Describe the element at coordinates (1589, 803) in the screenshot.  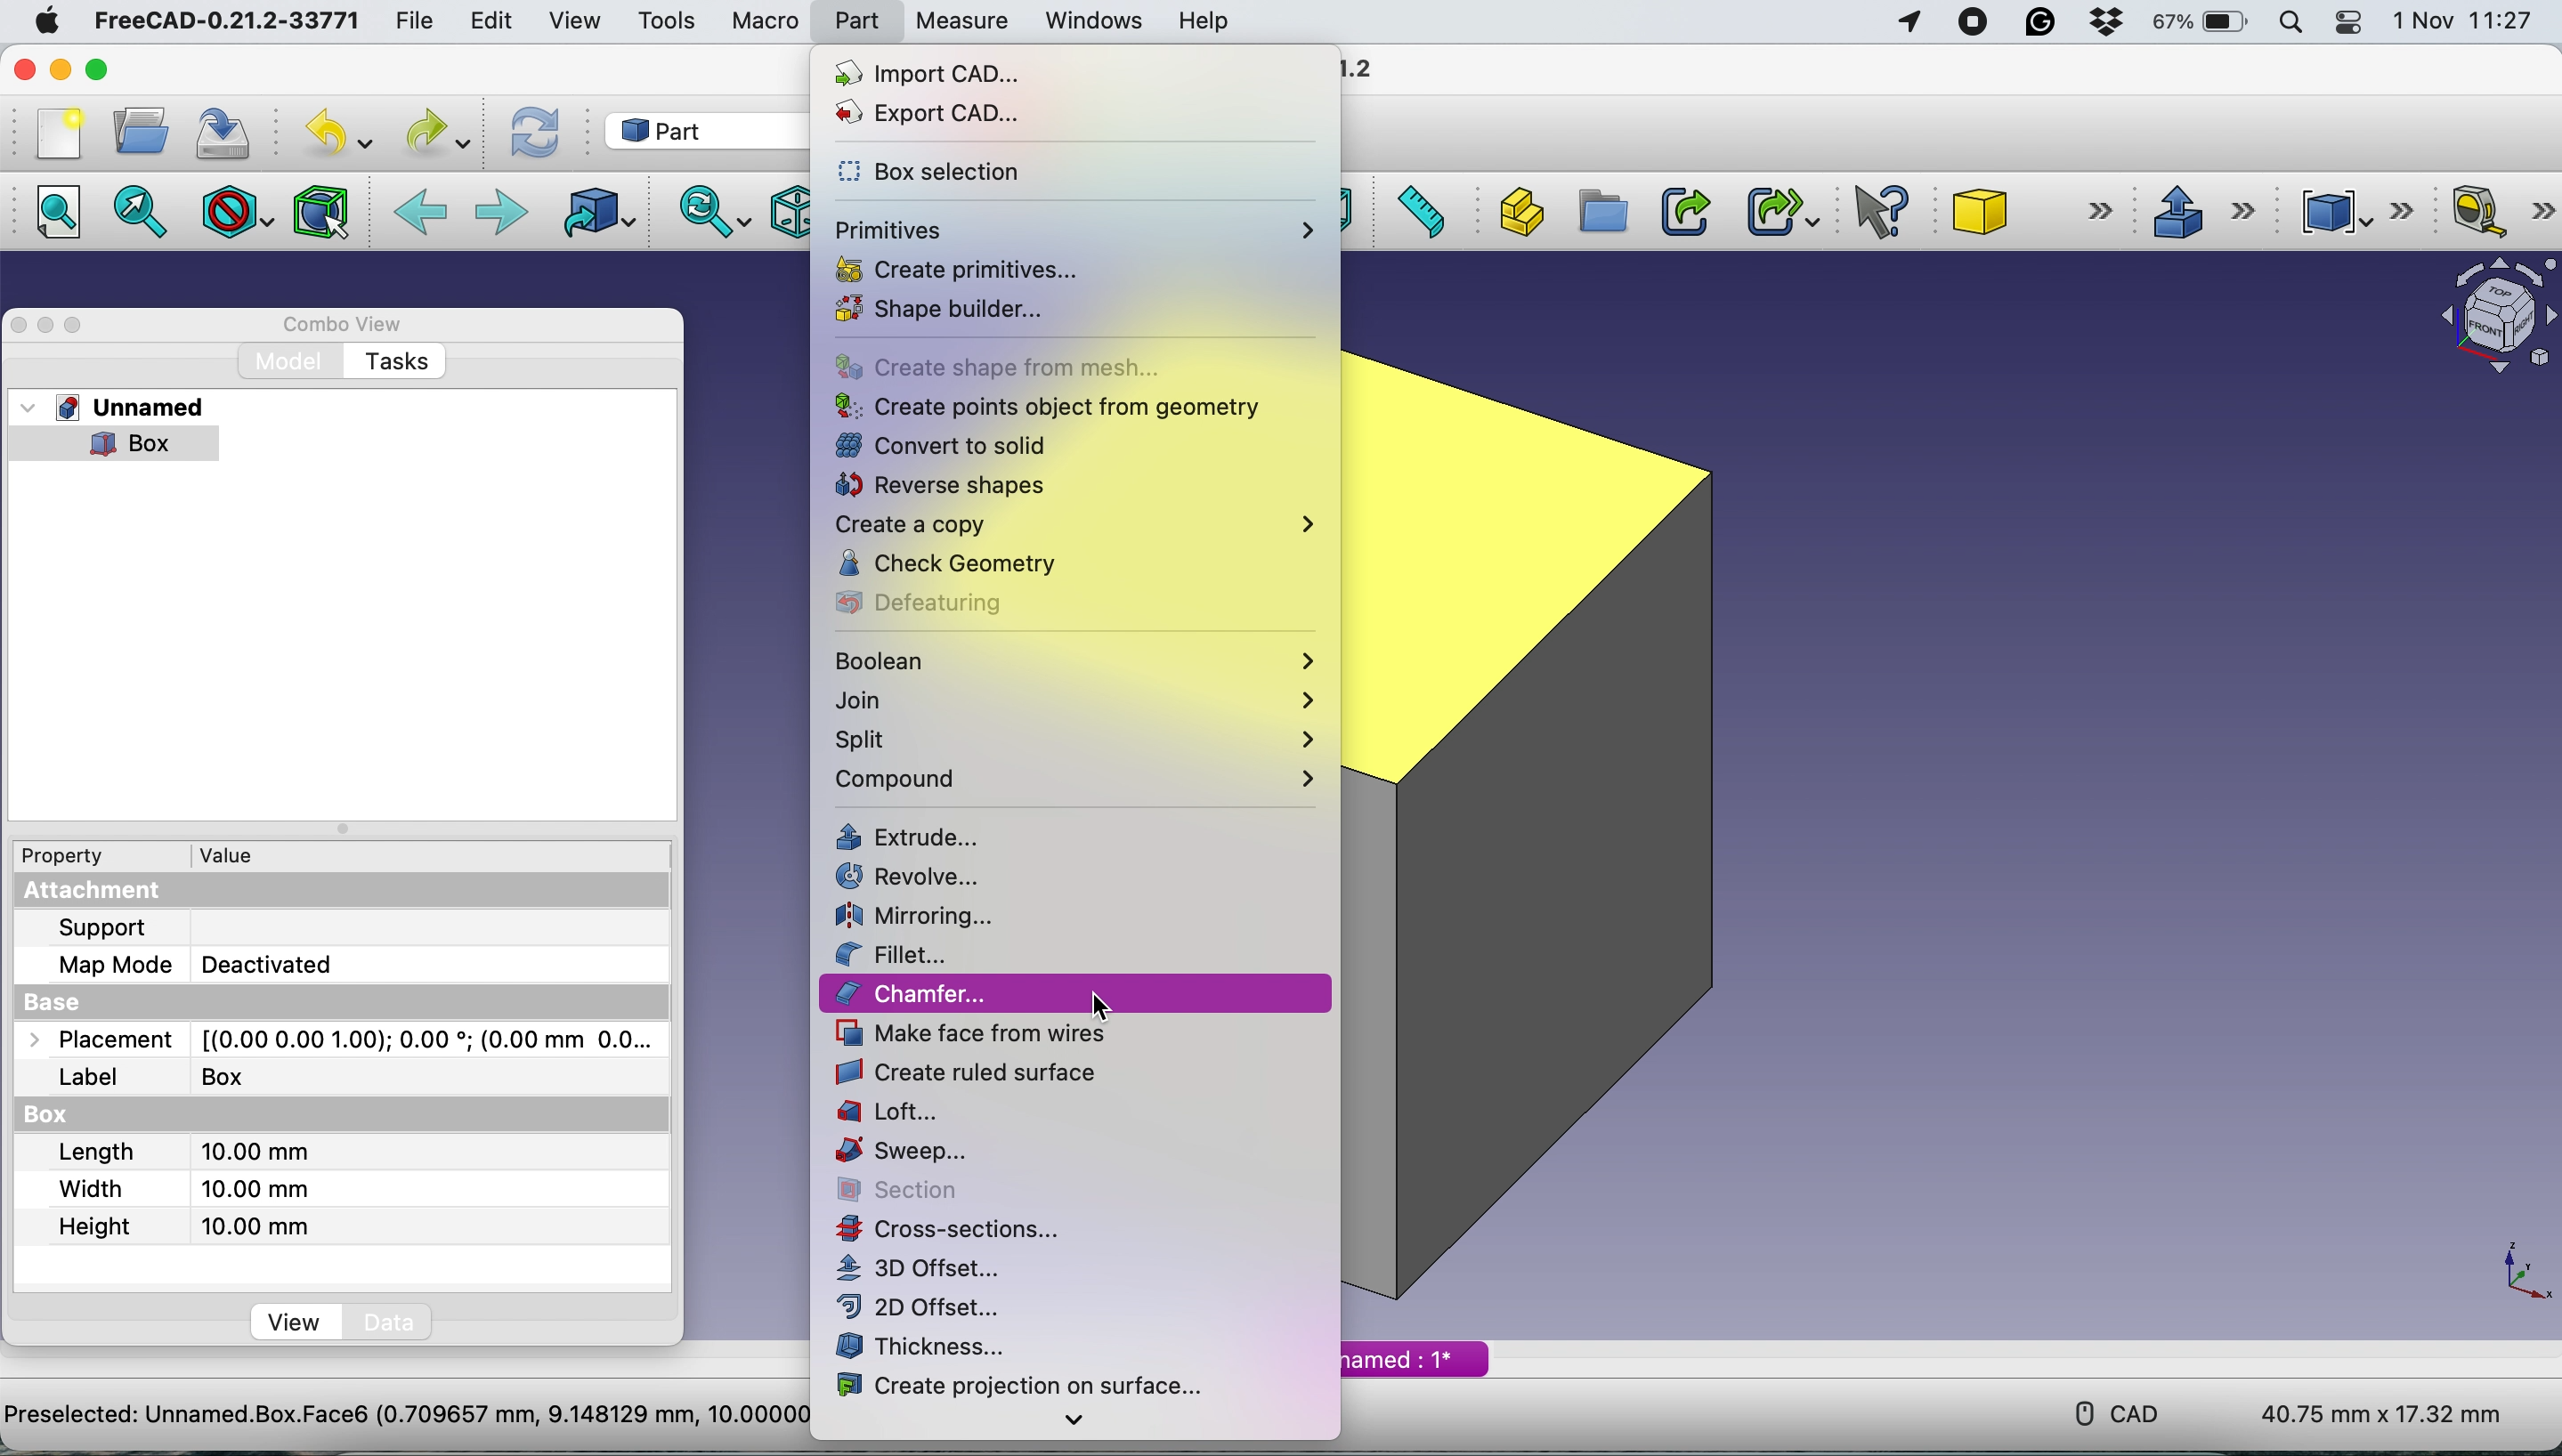
I see `box` at that location.